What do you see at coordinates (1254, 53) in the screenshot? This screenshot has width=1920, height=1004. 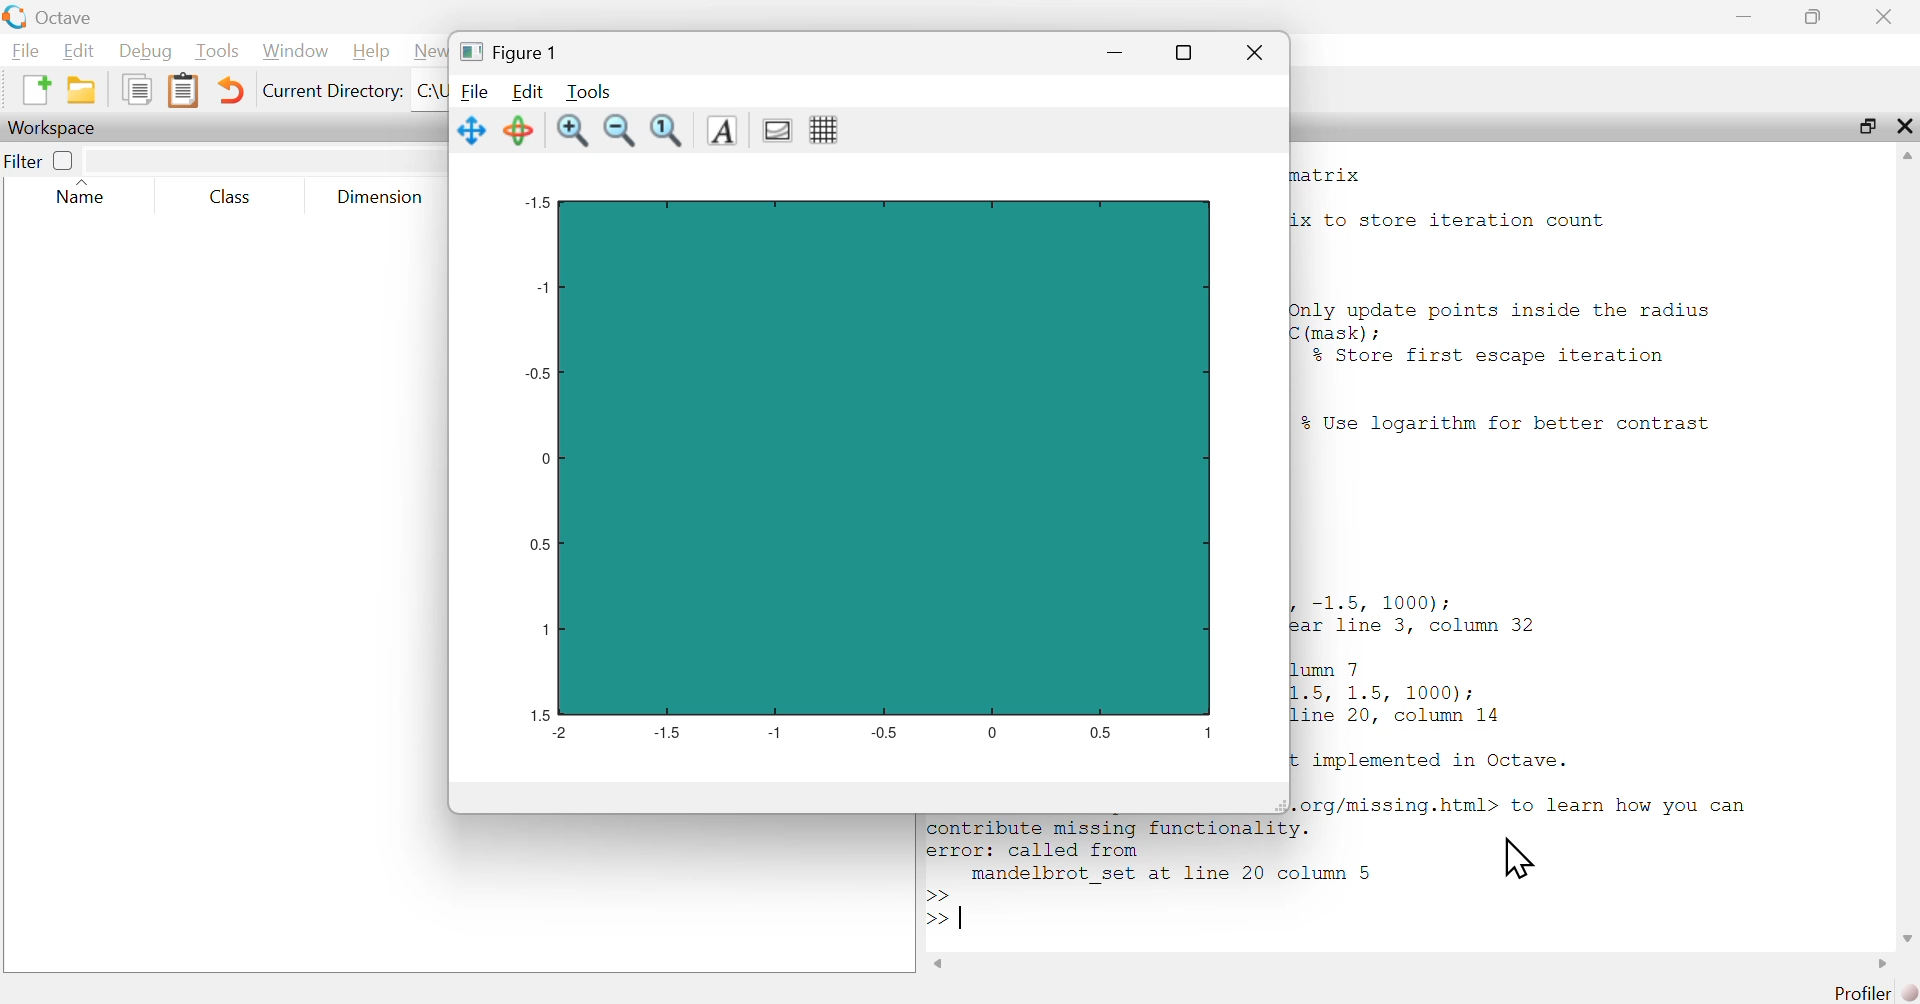 I see `close` at bounding box center [1254, 53].